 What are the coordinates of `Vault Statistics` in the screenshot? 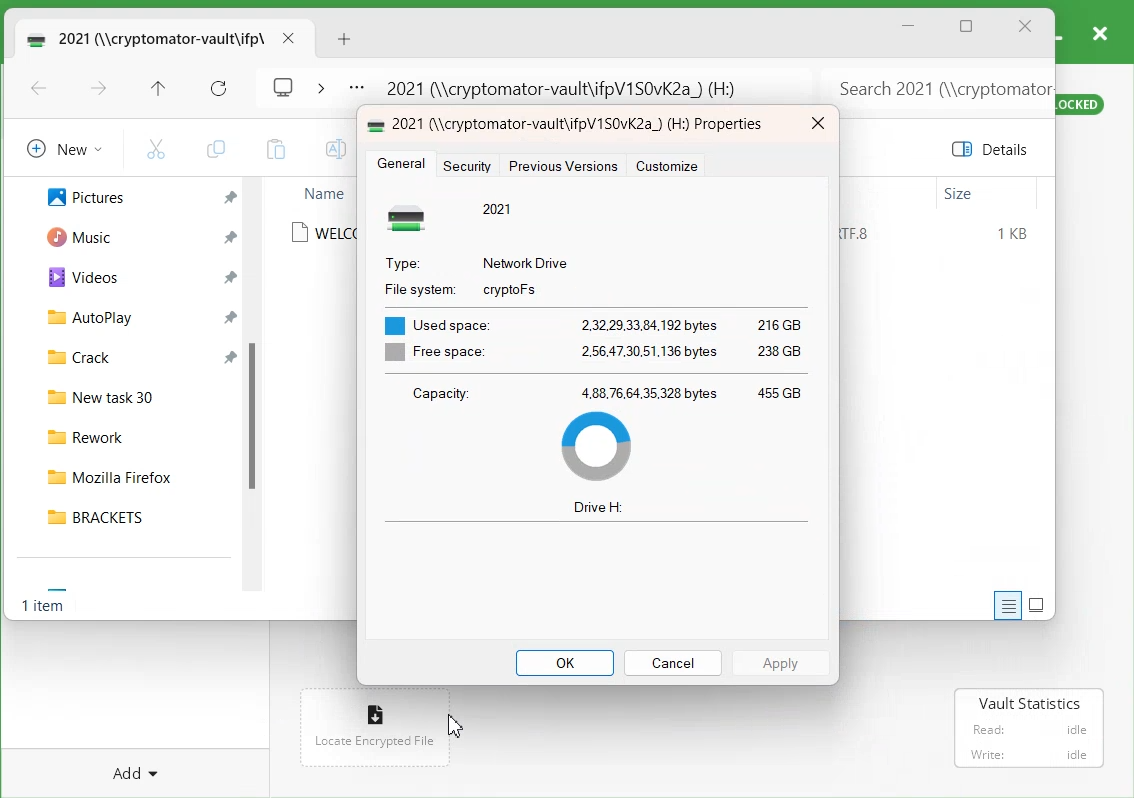 It's located at (1032, 703).